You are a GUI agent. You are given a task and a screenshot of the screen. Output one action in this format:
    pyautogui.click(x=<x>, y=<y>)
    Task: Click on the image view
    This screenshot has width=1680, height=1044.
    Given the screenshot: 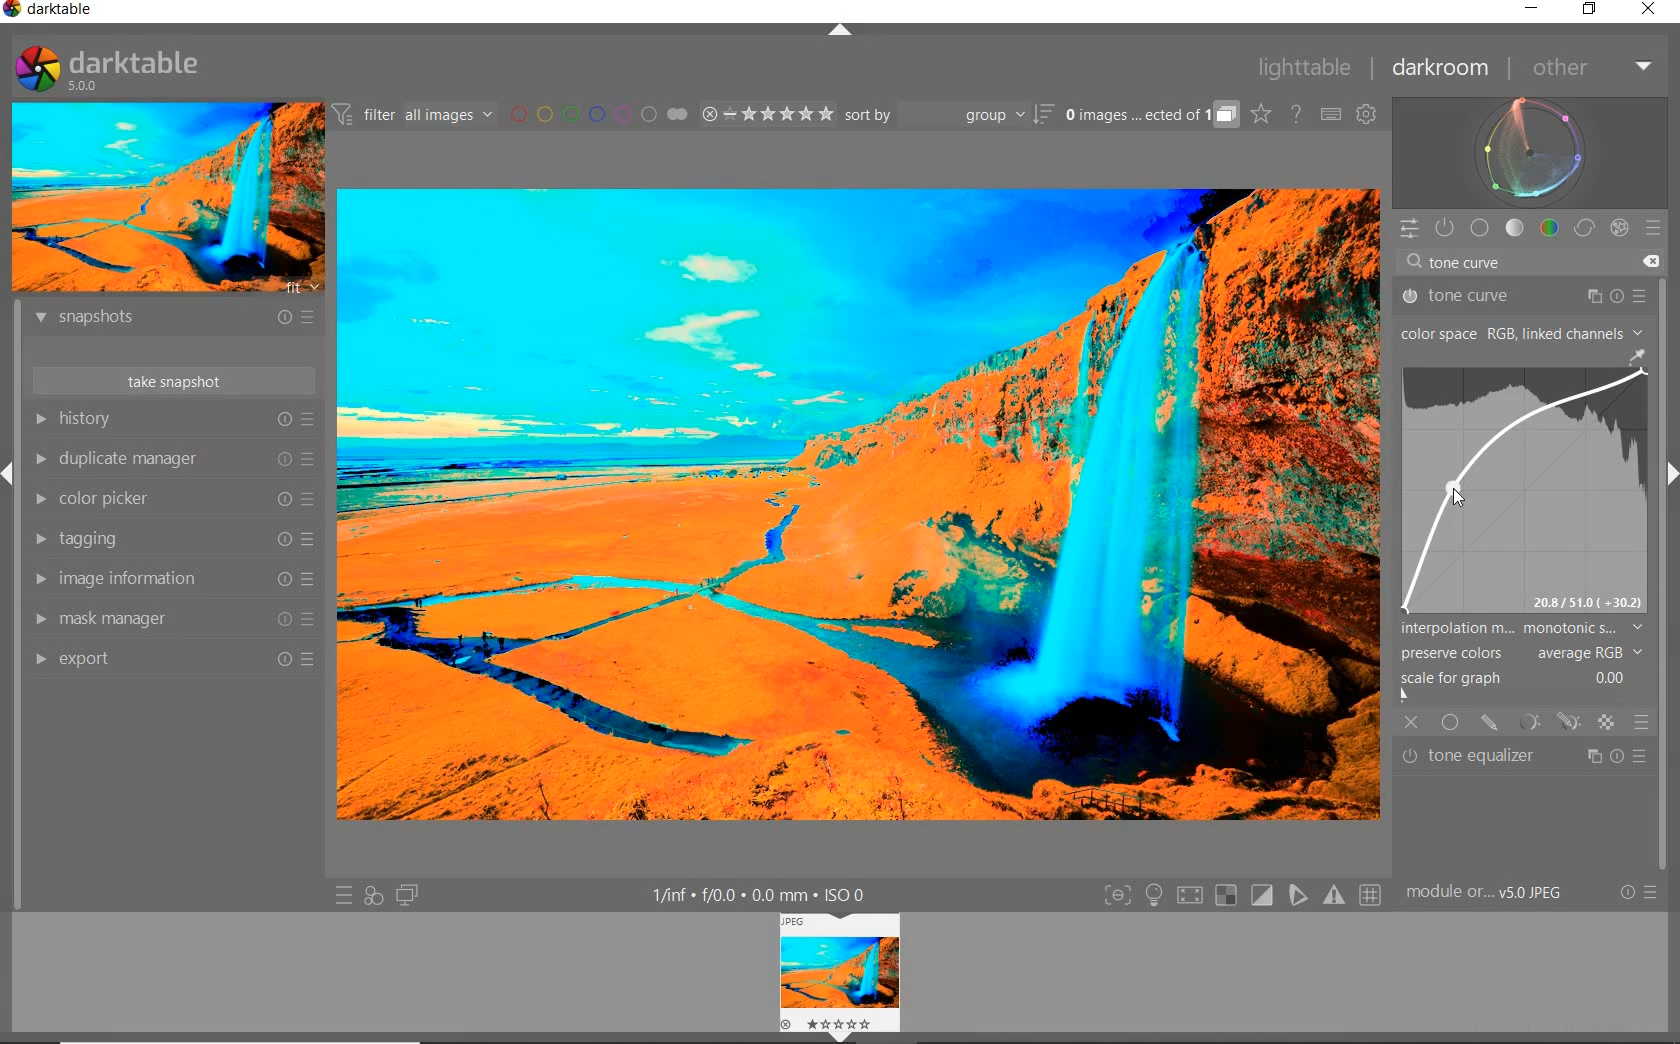 What is the action you would take?
    pyautogui.click(x=833, y=969)
    